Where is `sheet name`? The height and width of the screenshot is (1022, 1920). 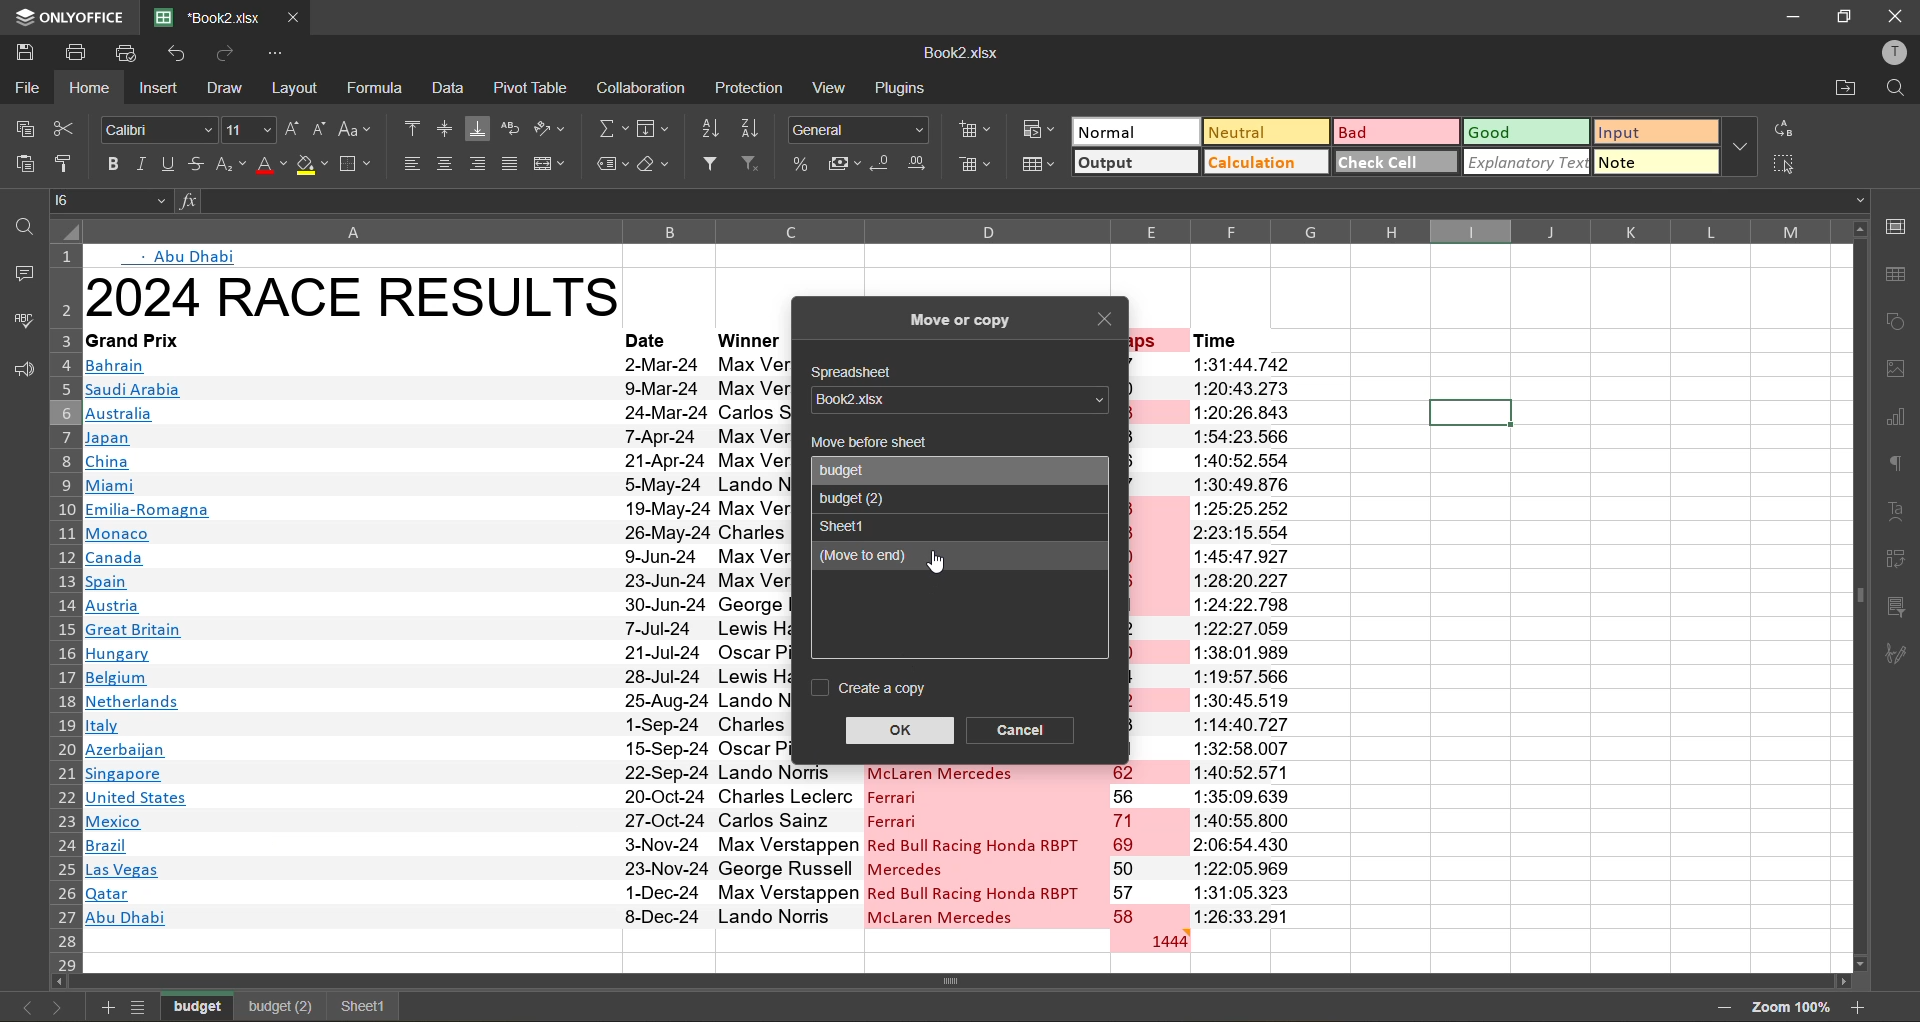
sheet name is located at coordinates (855, 498).